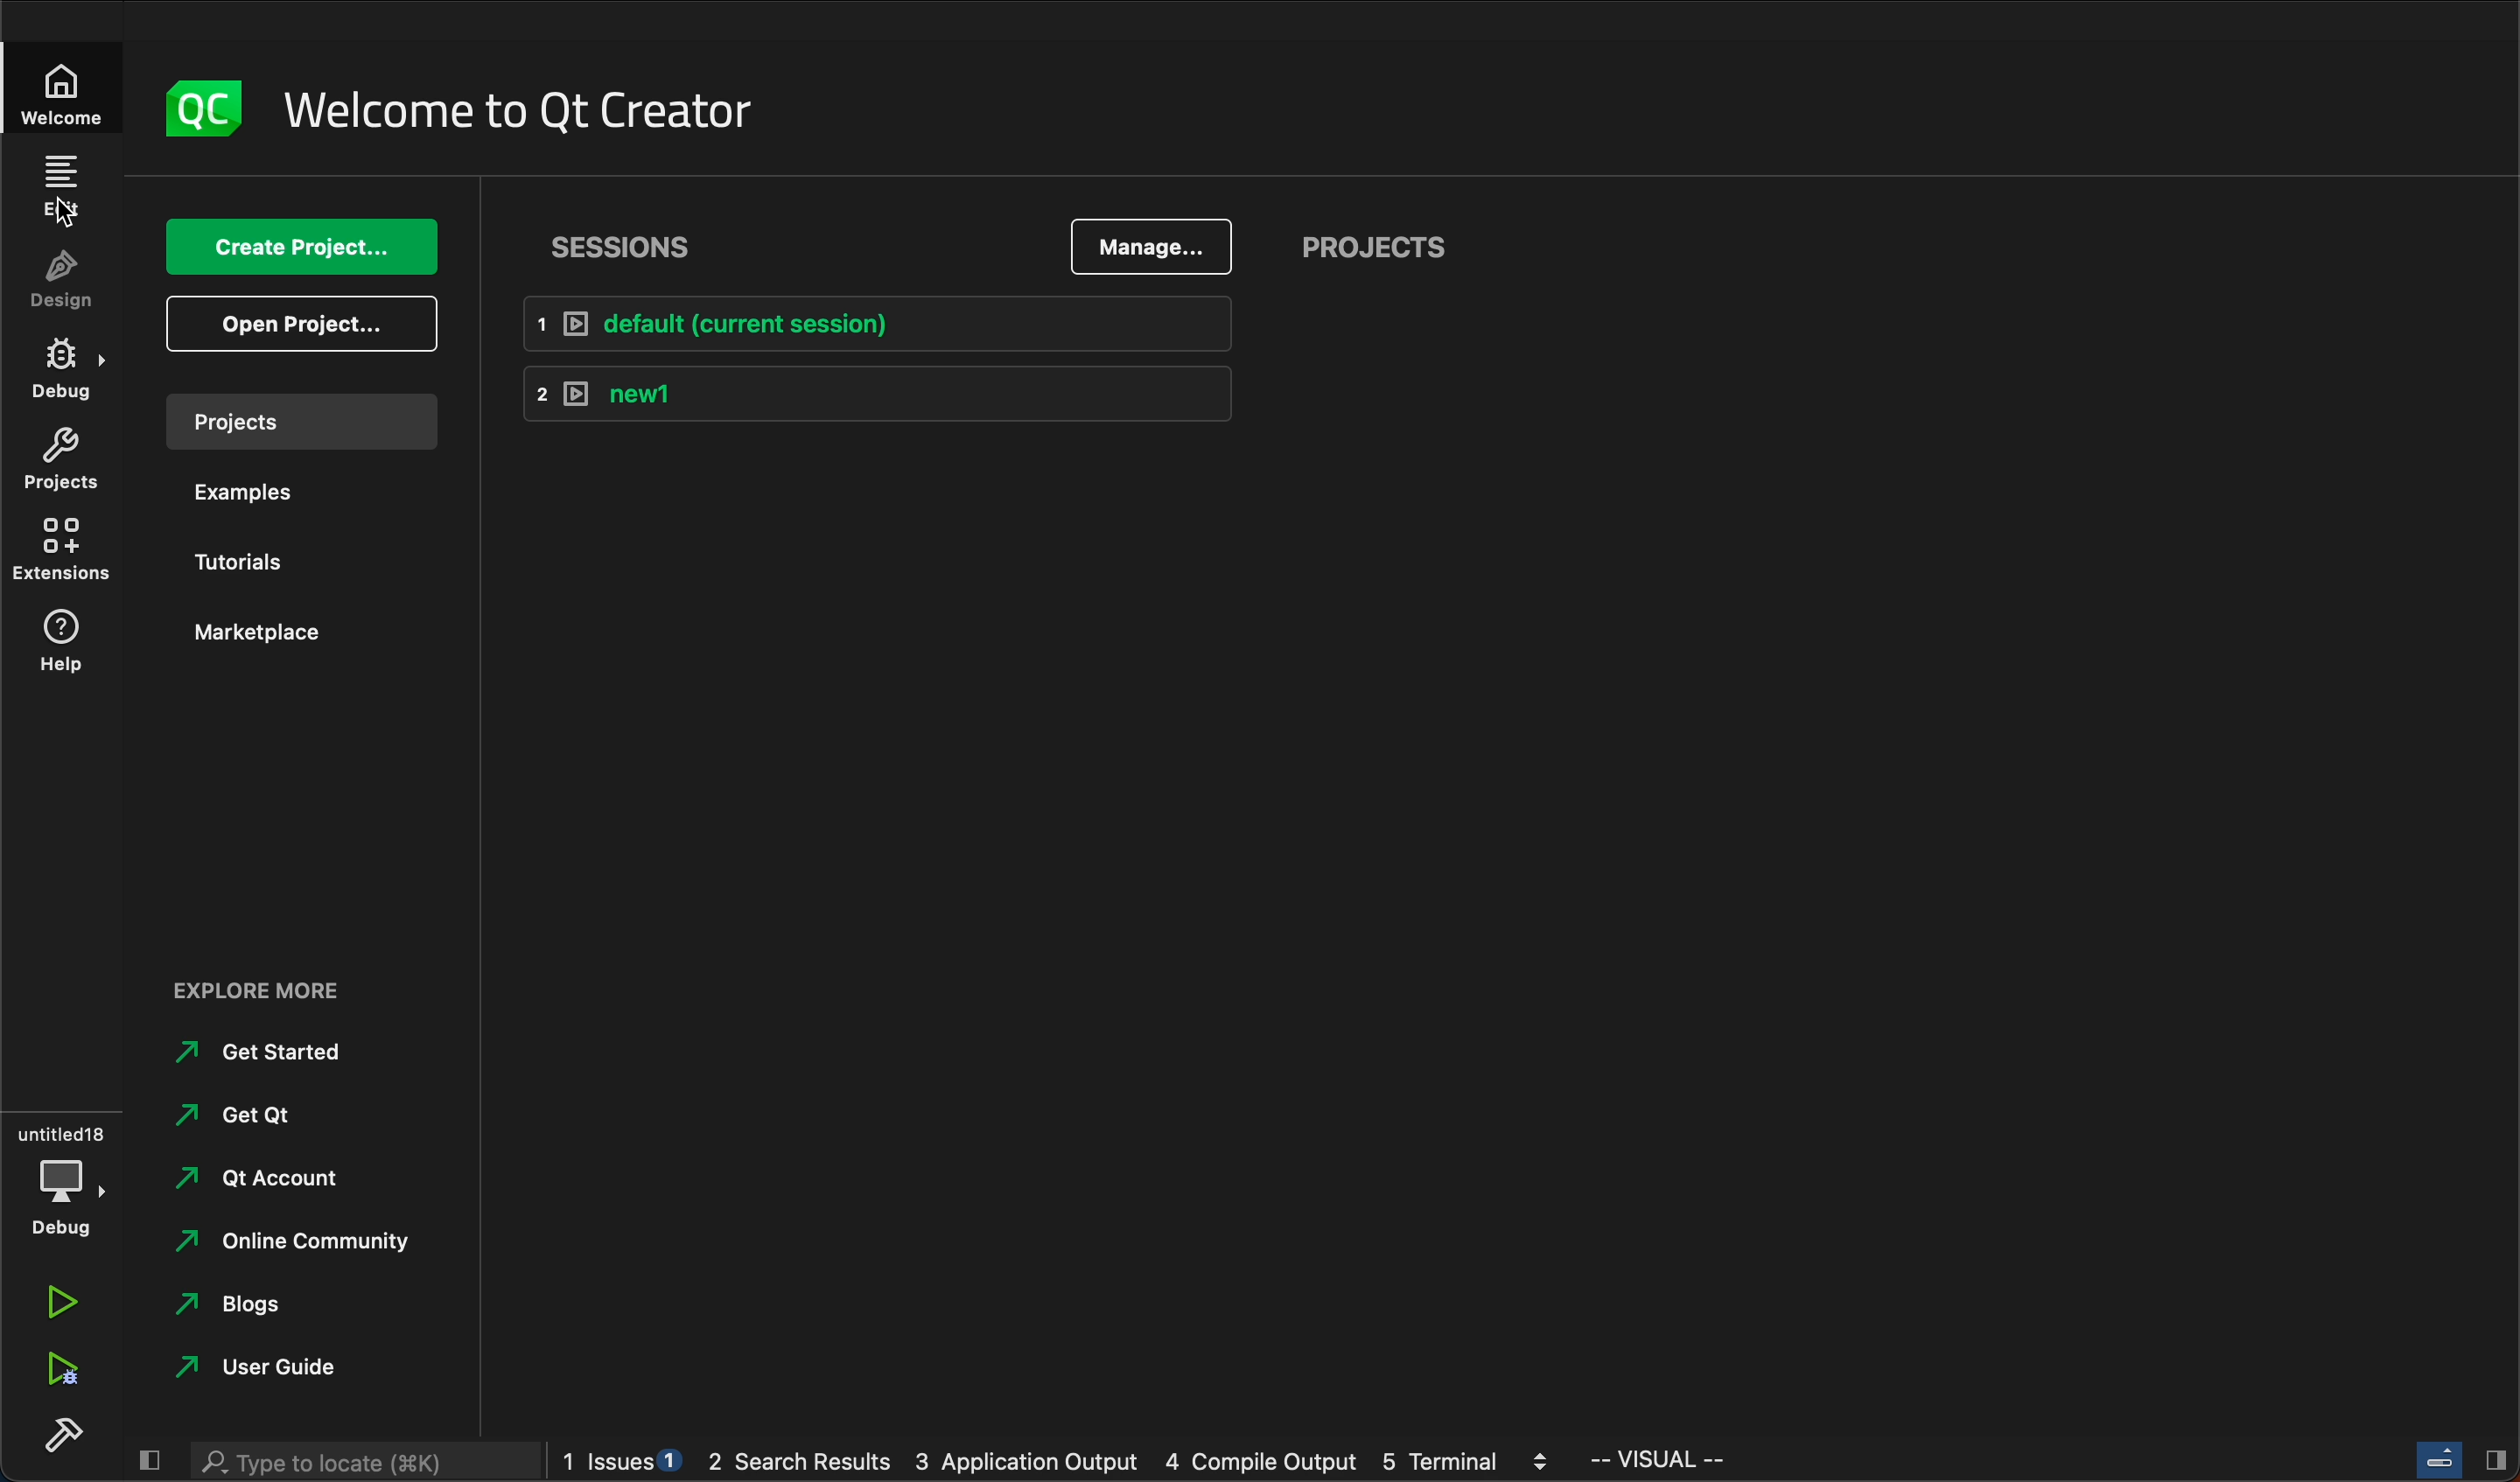 This screenshot has width=2520, height=1482. What do you see at coordinates (1025, 1460) in the screenshot?
I see `3 application output` at bounding box center [1025, 1460].